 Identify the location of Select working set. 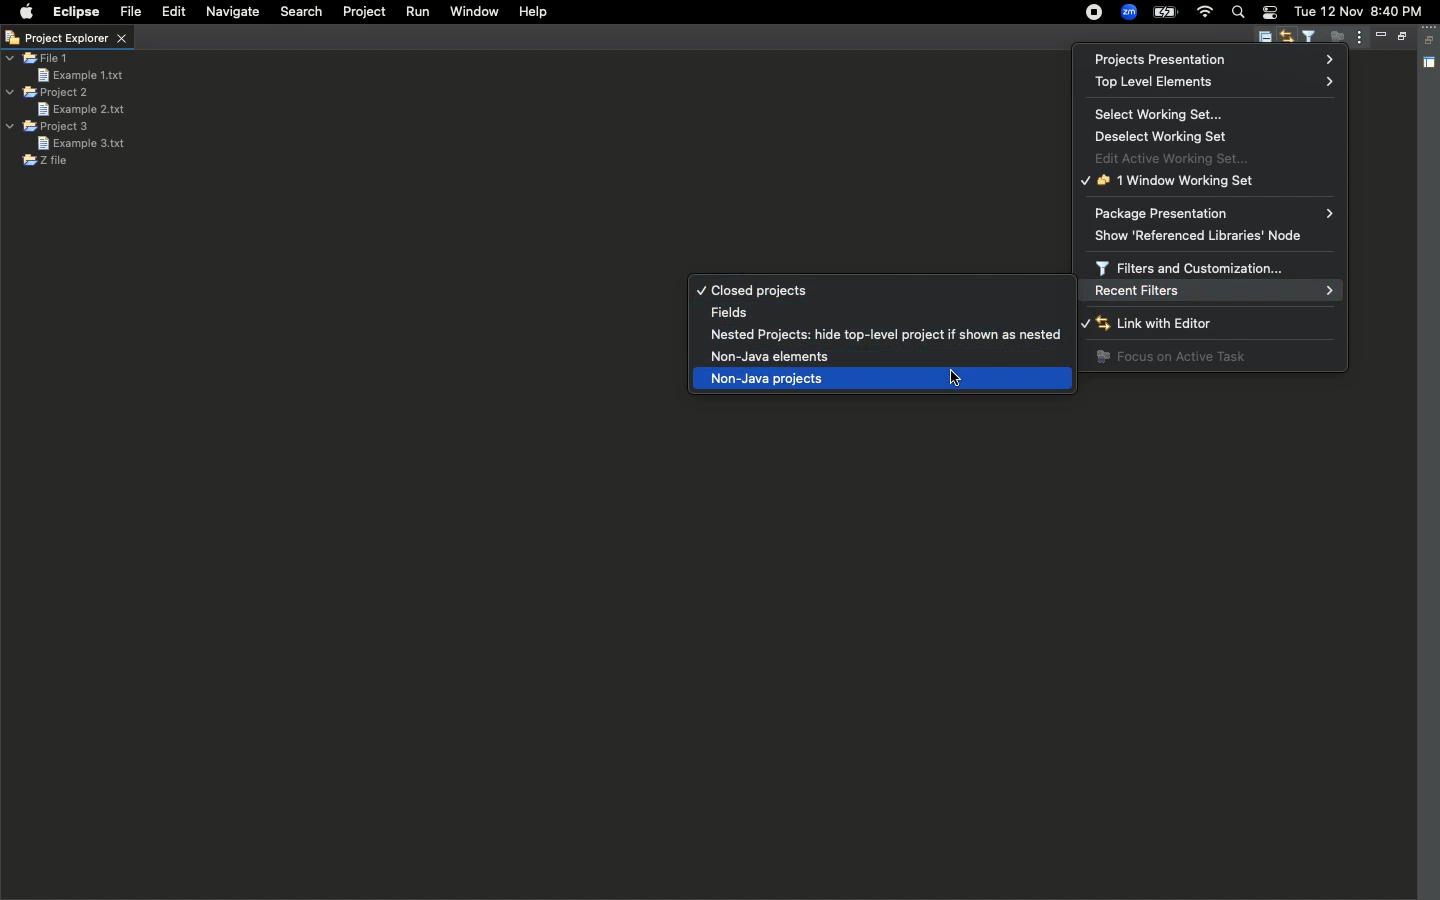
(1163, 114).